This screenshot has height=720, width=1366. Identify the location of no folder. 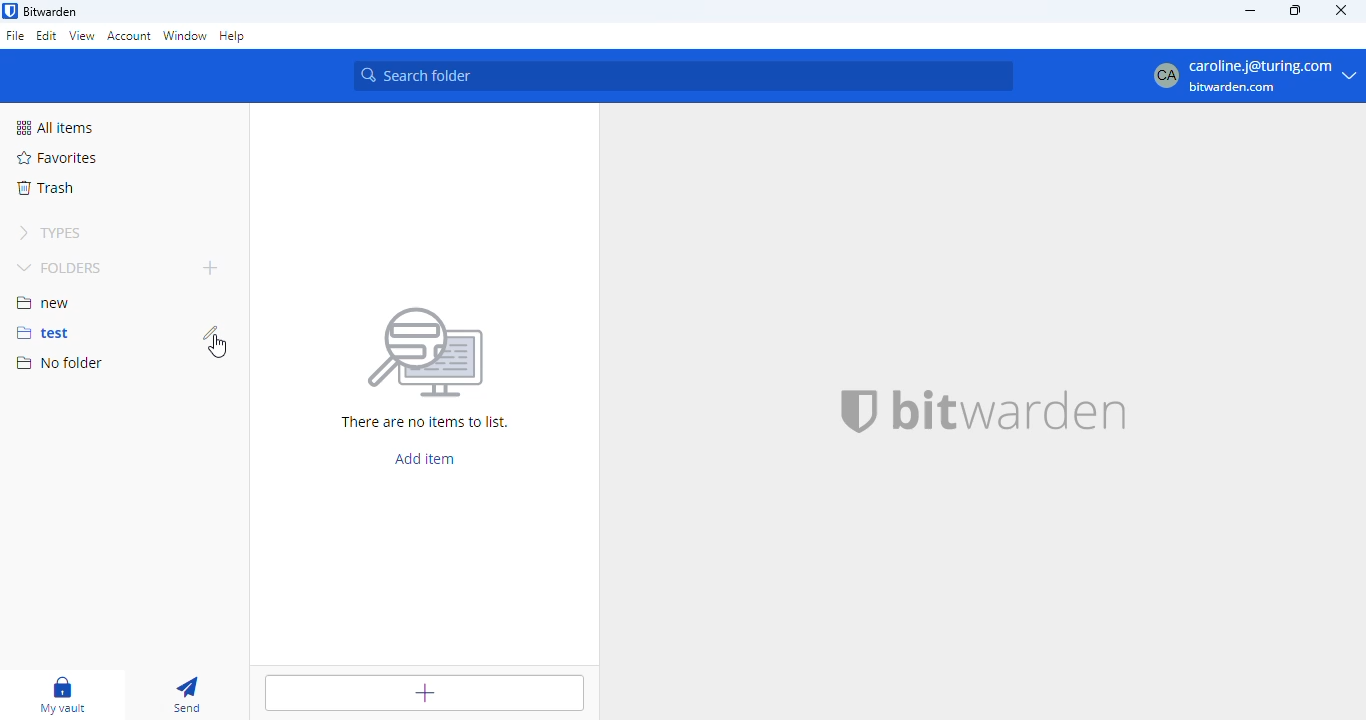
(60, 364).